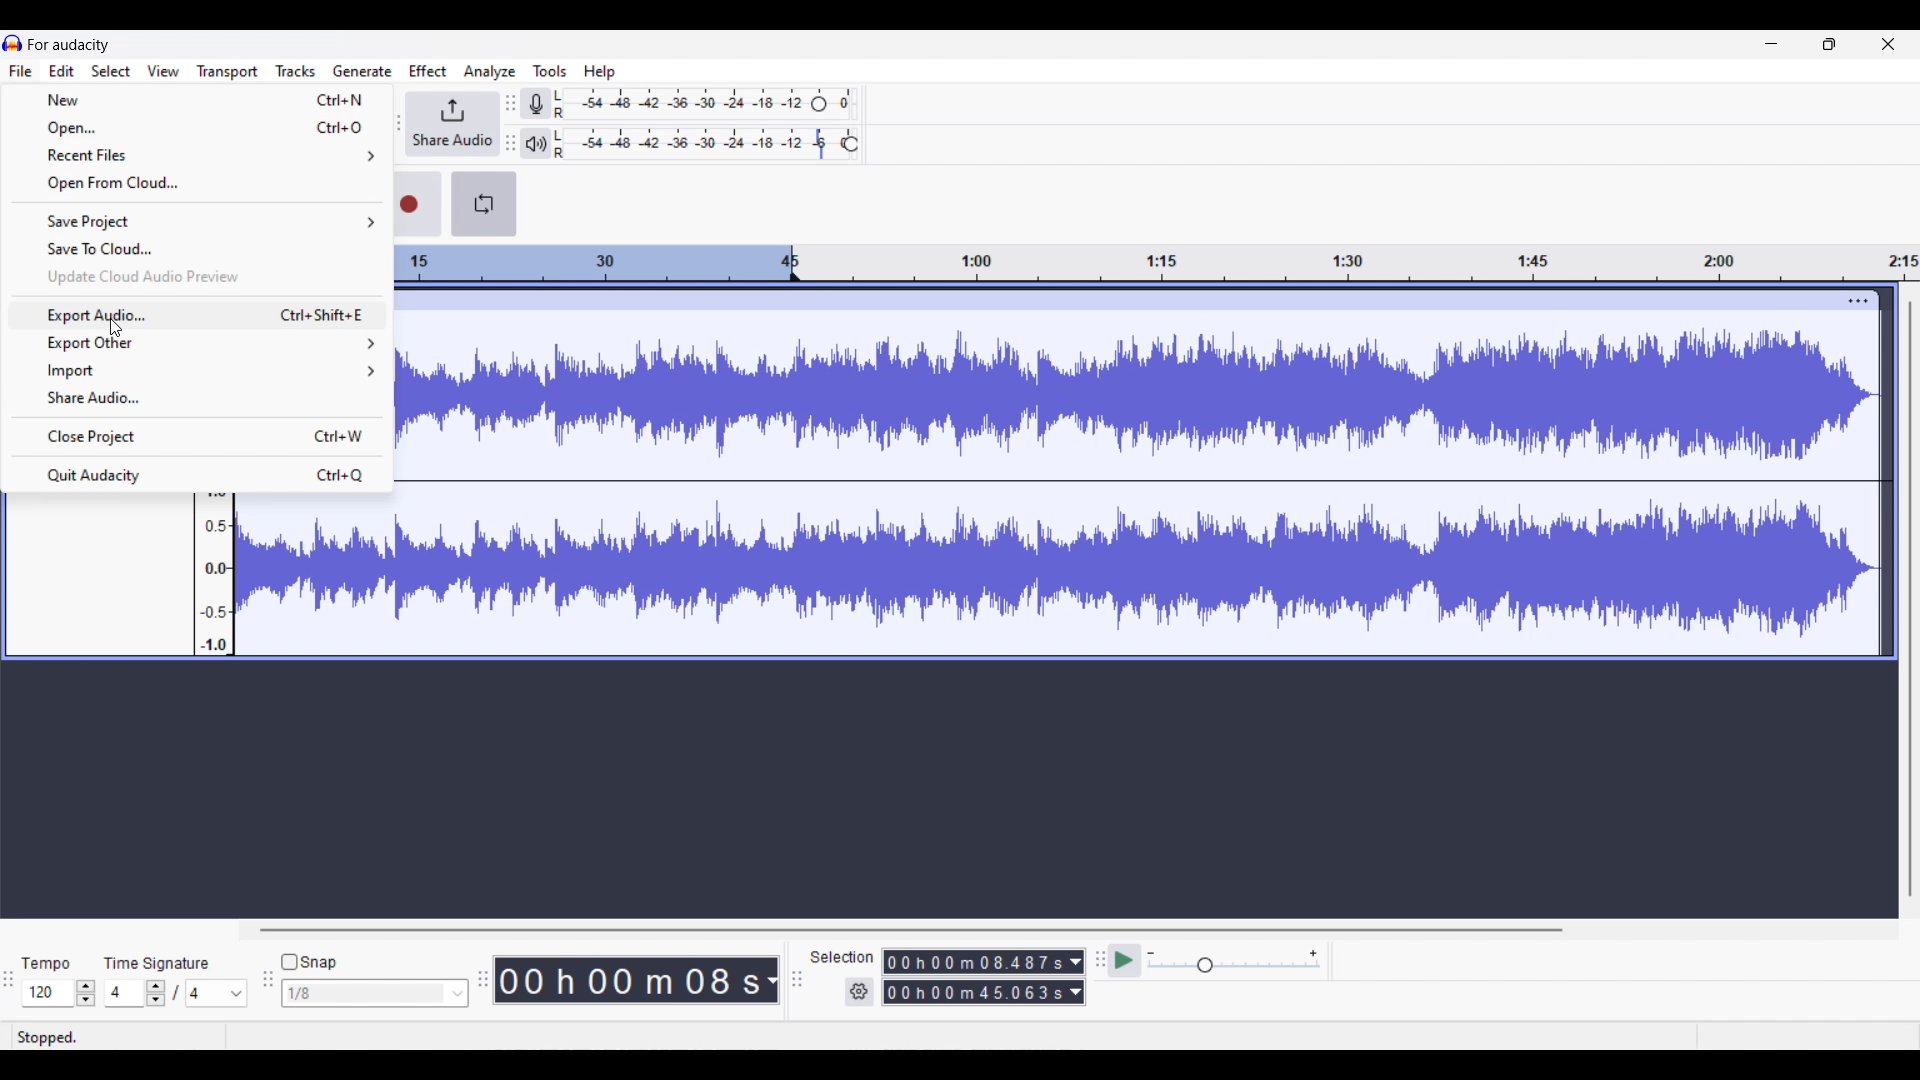 The width and height of the screenshot is (1920, 1080). I want to click on Effect menu, so click(427, 70).